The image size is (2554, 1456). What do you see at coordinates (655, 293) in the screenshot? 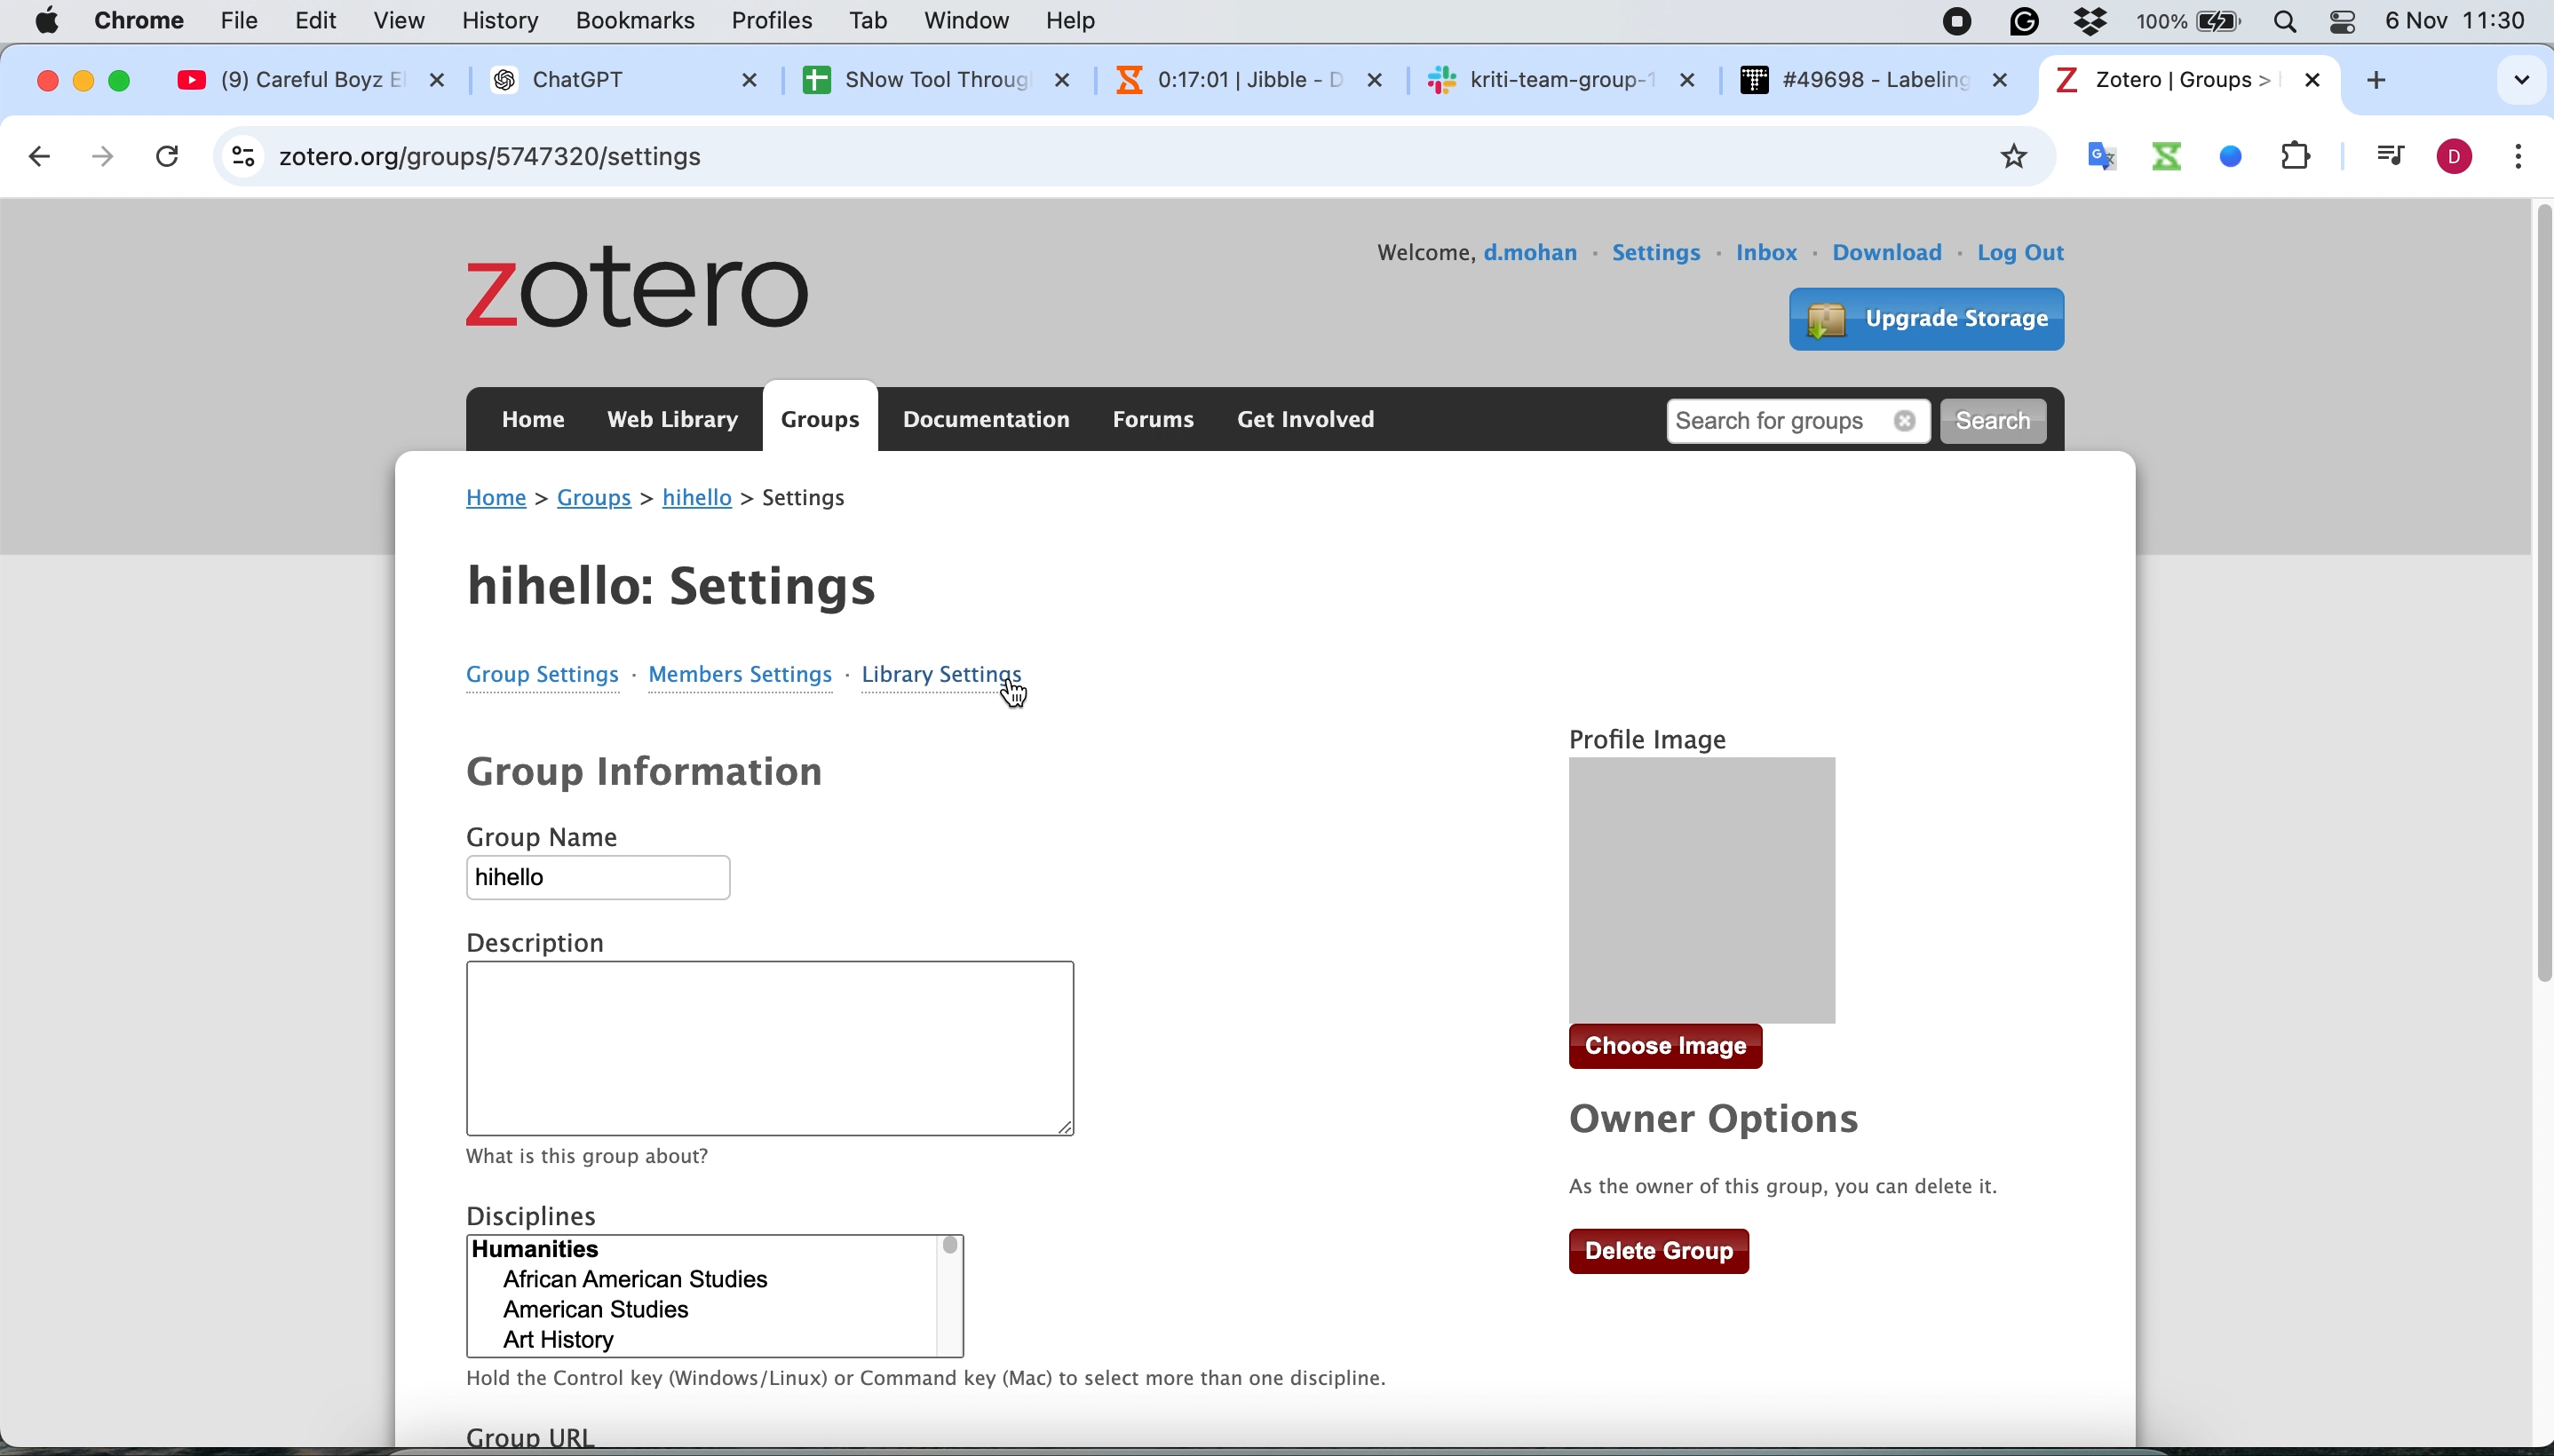
I see `zotero` at bounding box center [655, 293].